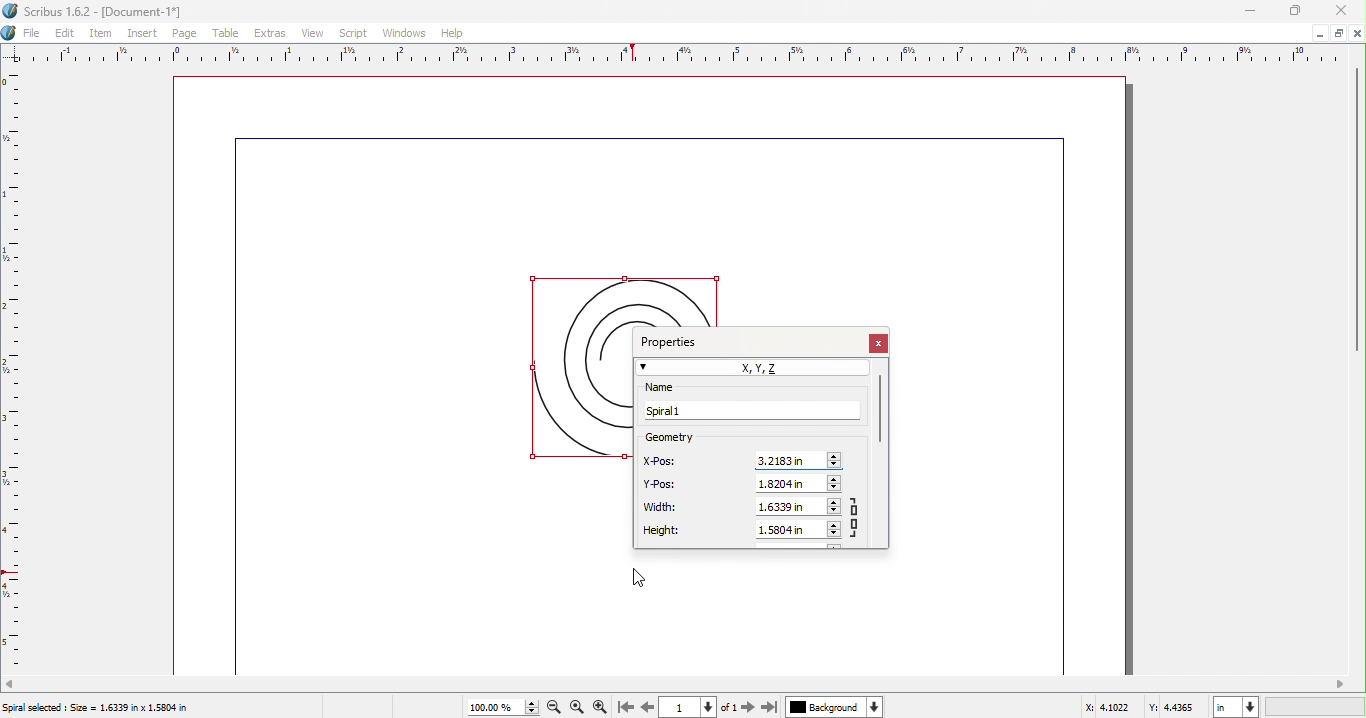  What do you see at coordinates (354, 32) in the screenshot?
I see `Script` at bounding box center [354, 32].